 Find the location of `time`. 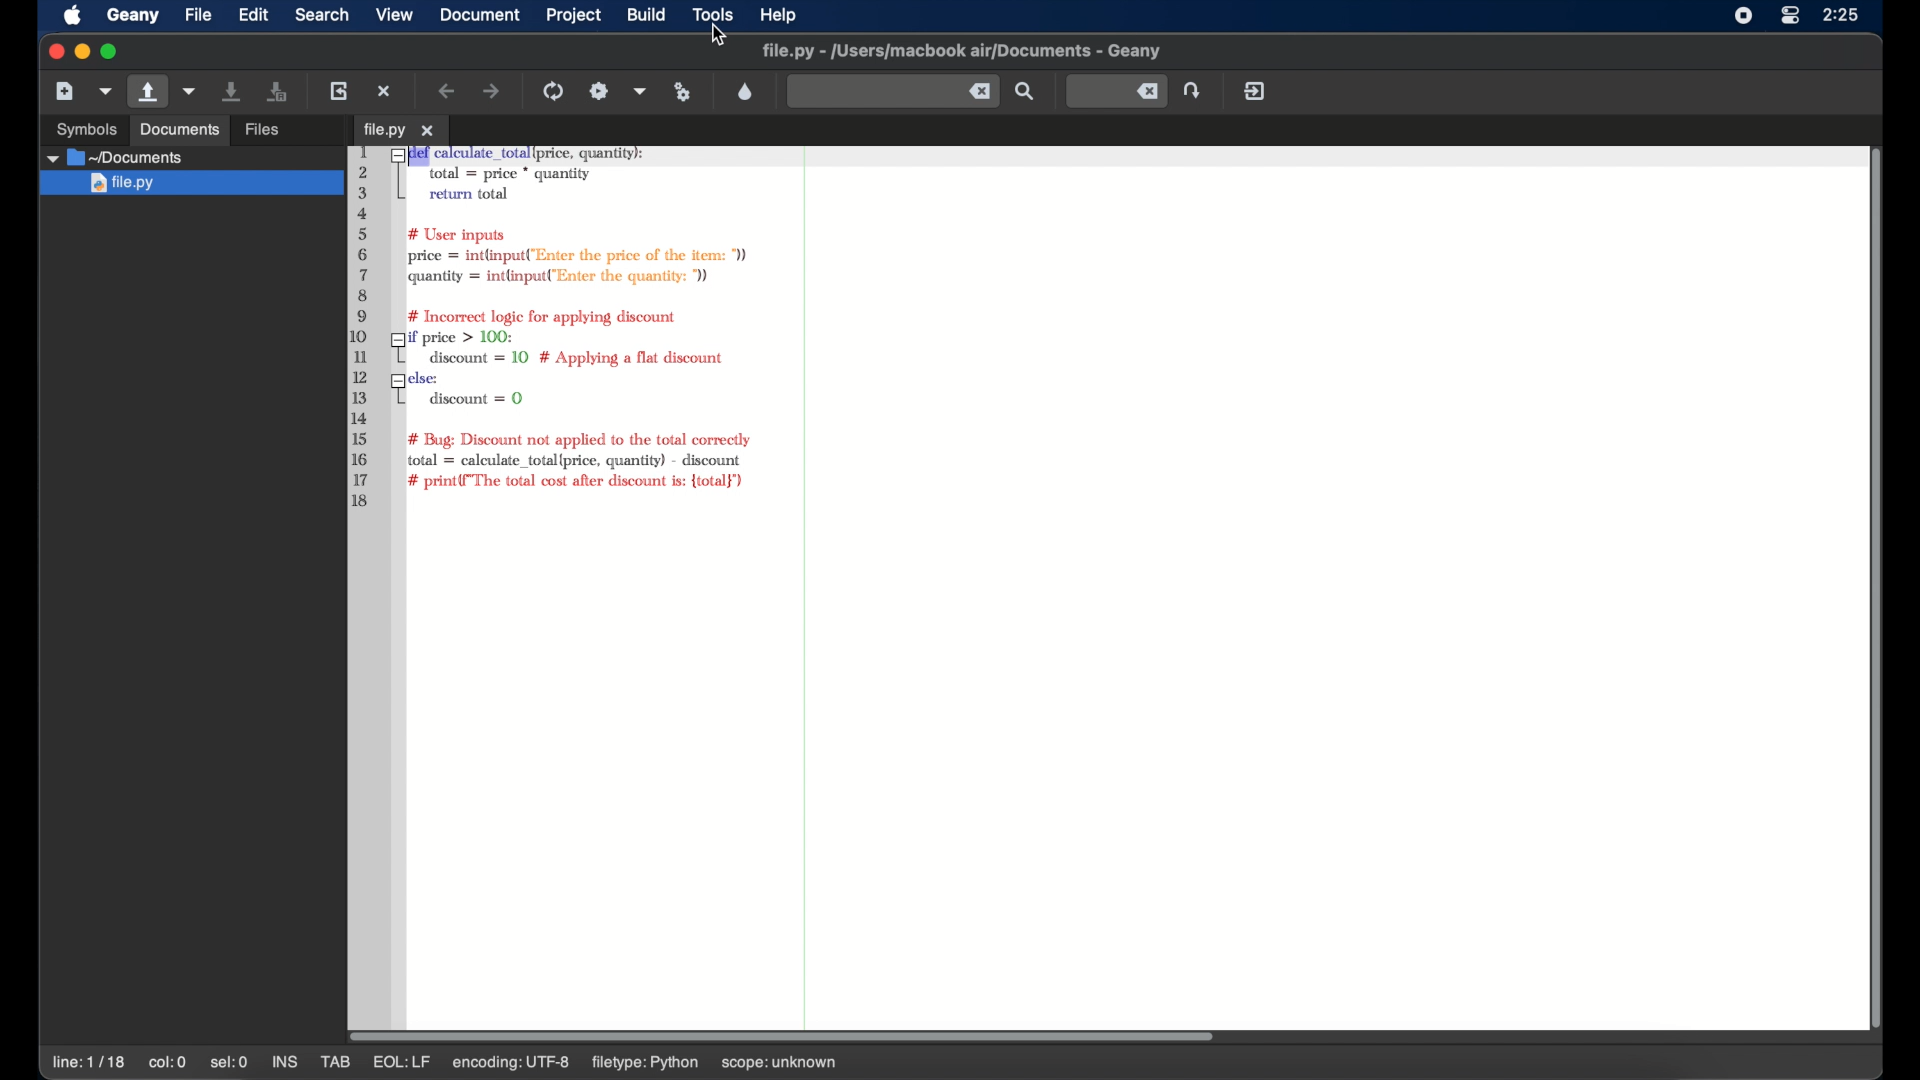

time is located at coordinates (1843, 14).